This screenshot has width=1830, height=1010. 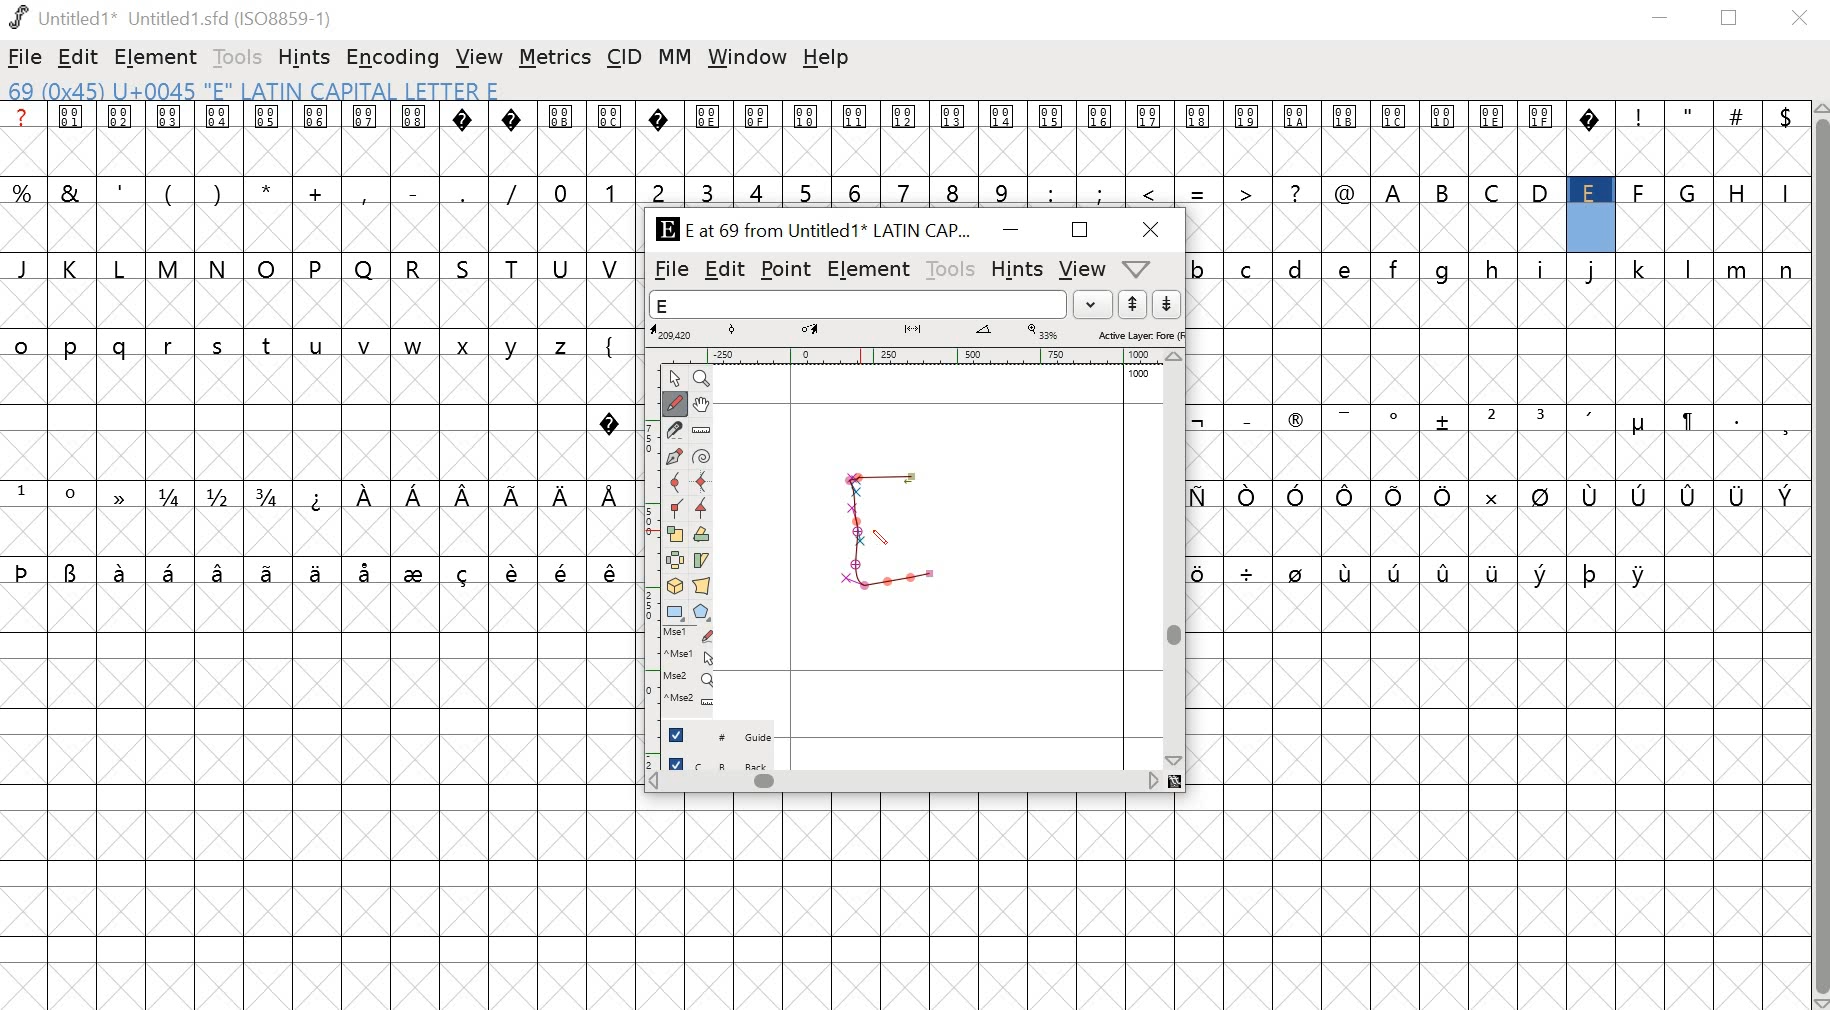 I want to click on empty cells, so click(x=914, y=903).